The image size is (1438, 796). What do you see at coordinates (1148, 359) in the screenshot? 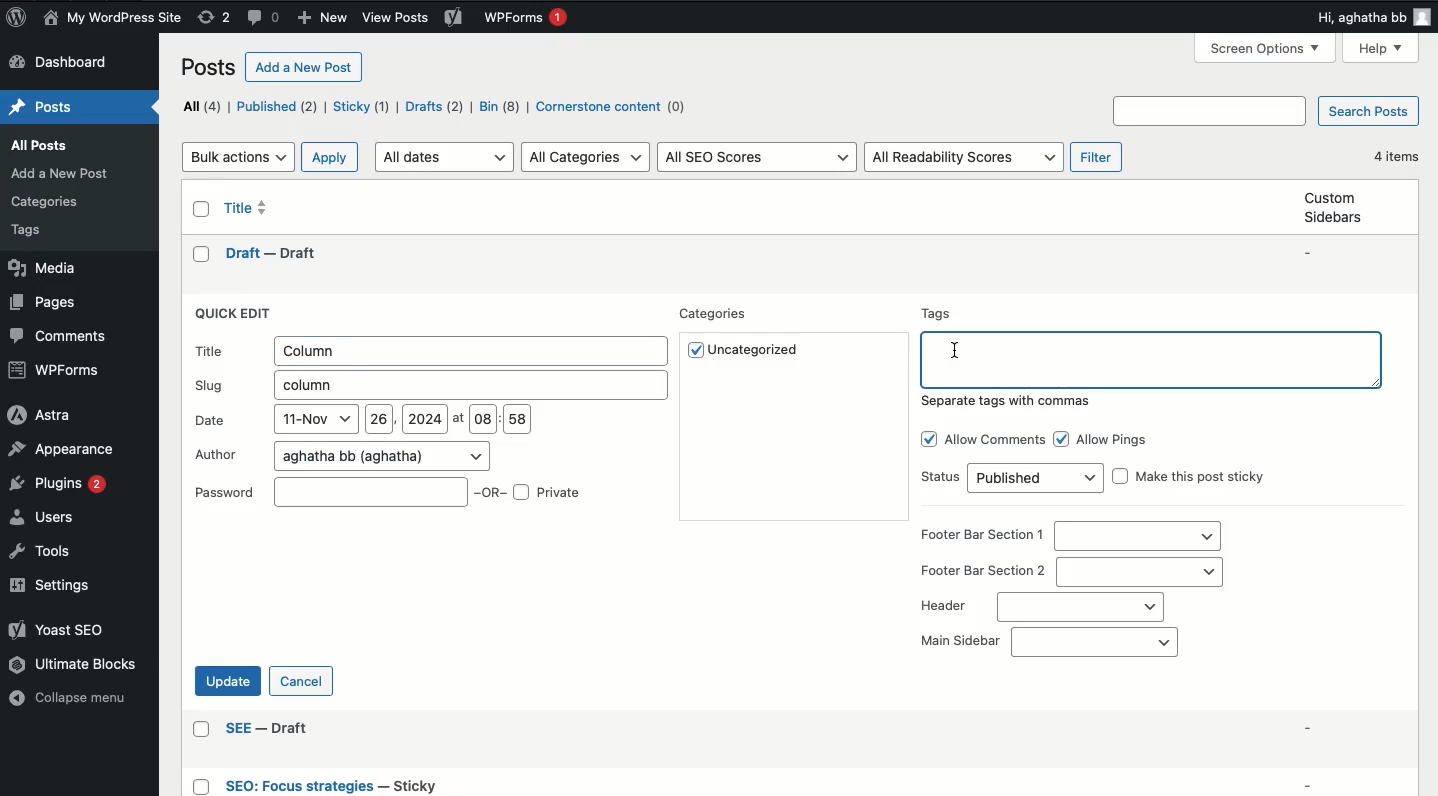
I see `Tags` at bounding box center [1148, 359].